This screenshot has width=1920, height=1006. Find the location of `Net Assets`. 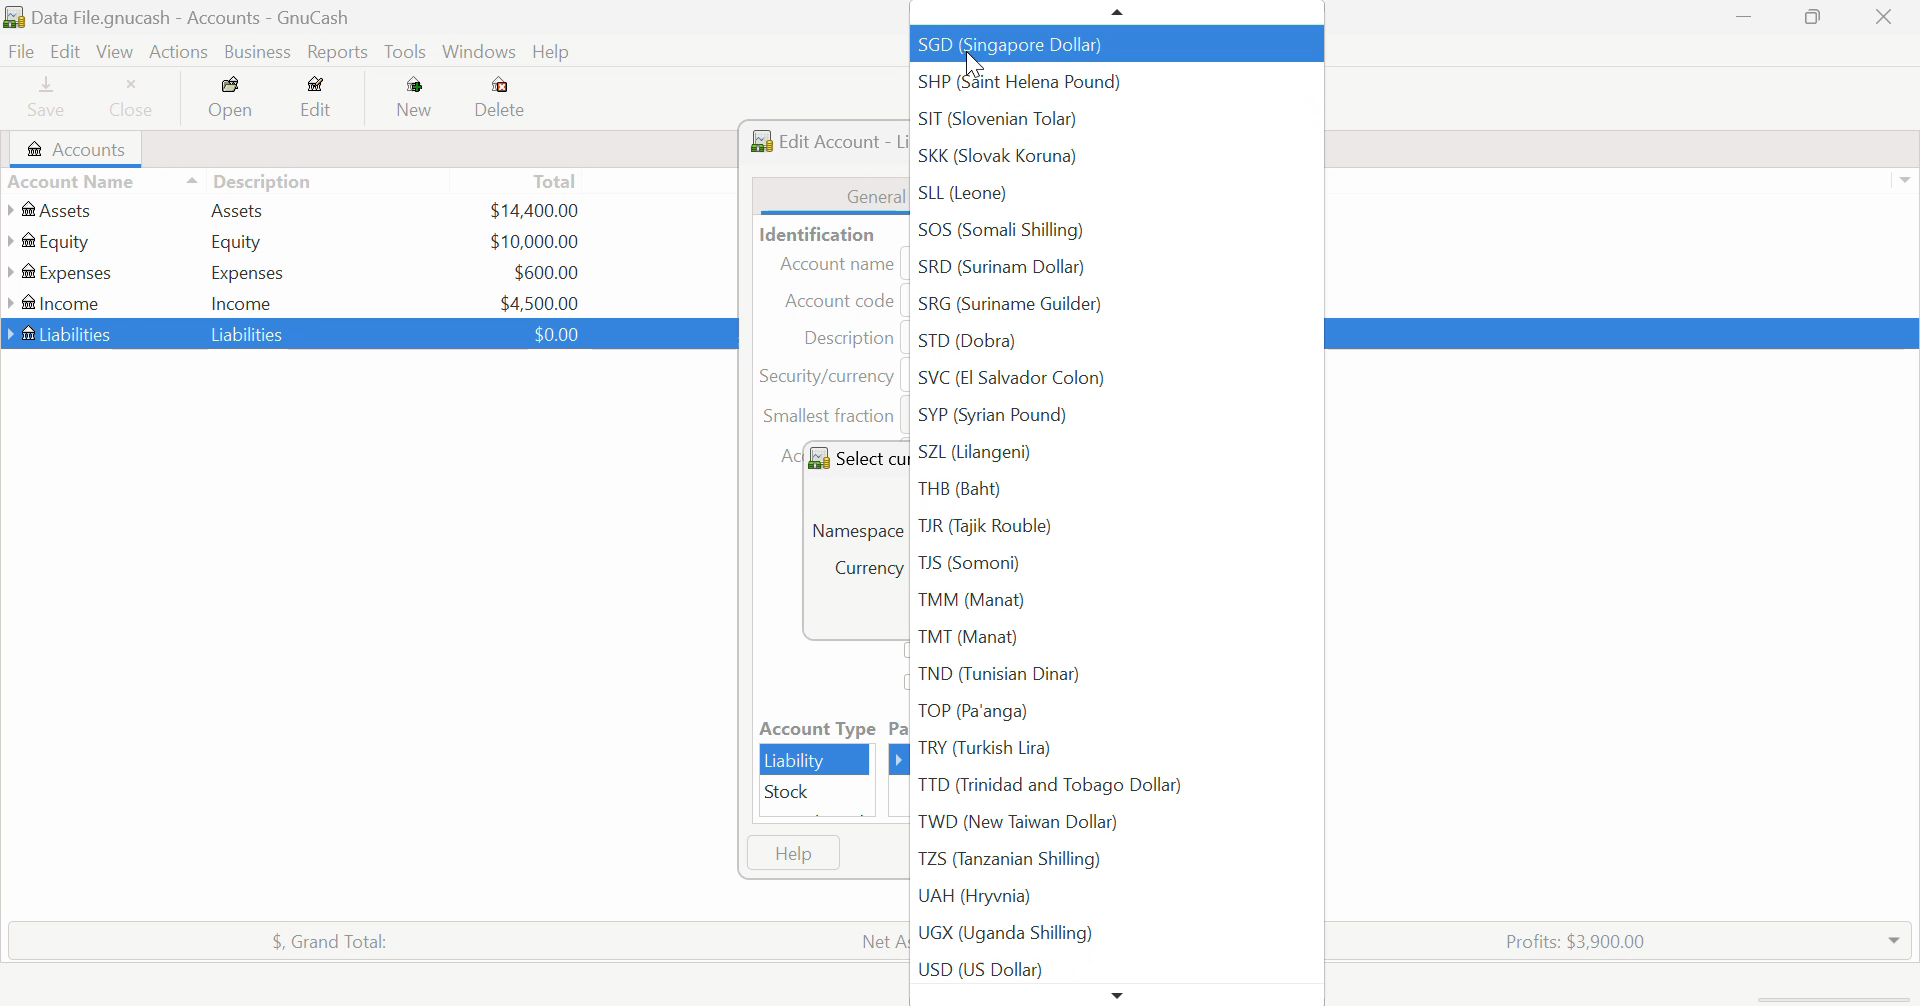

Net Assets is located at coordinates (881, 941).